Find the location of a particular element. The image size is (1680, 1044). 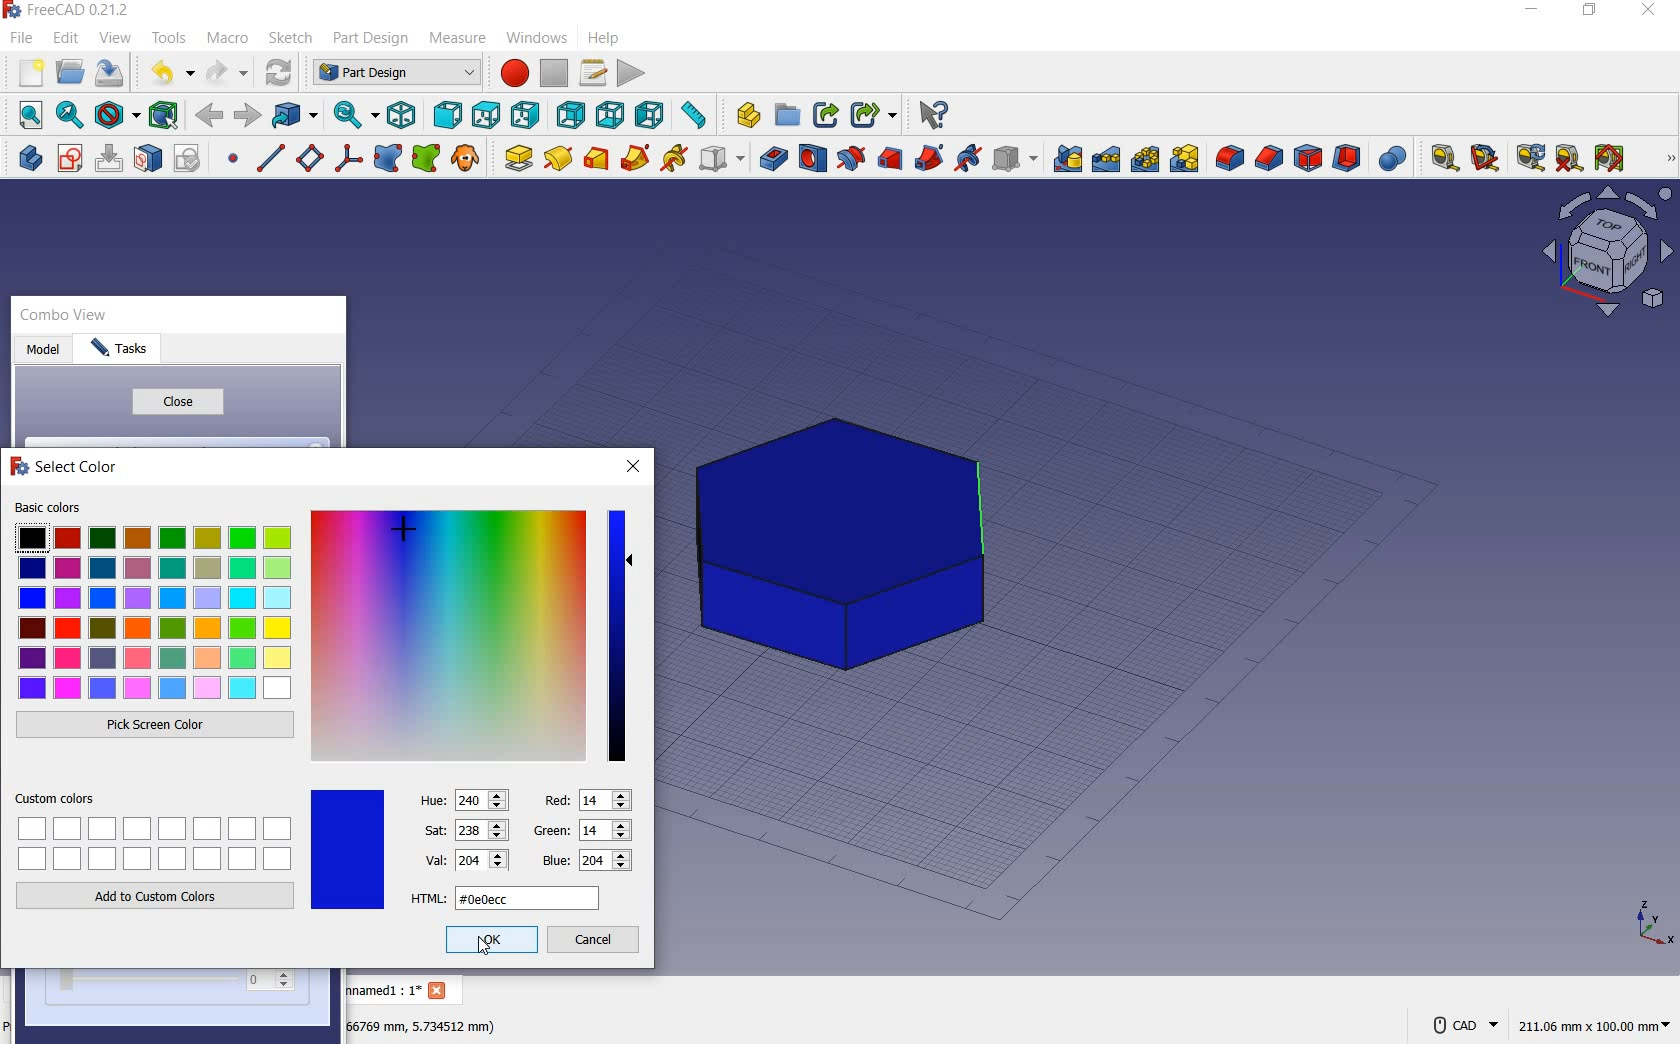

front is located at coordinates (447, 116).